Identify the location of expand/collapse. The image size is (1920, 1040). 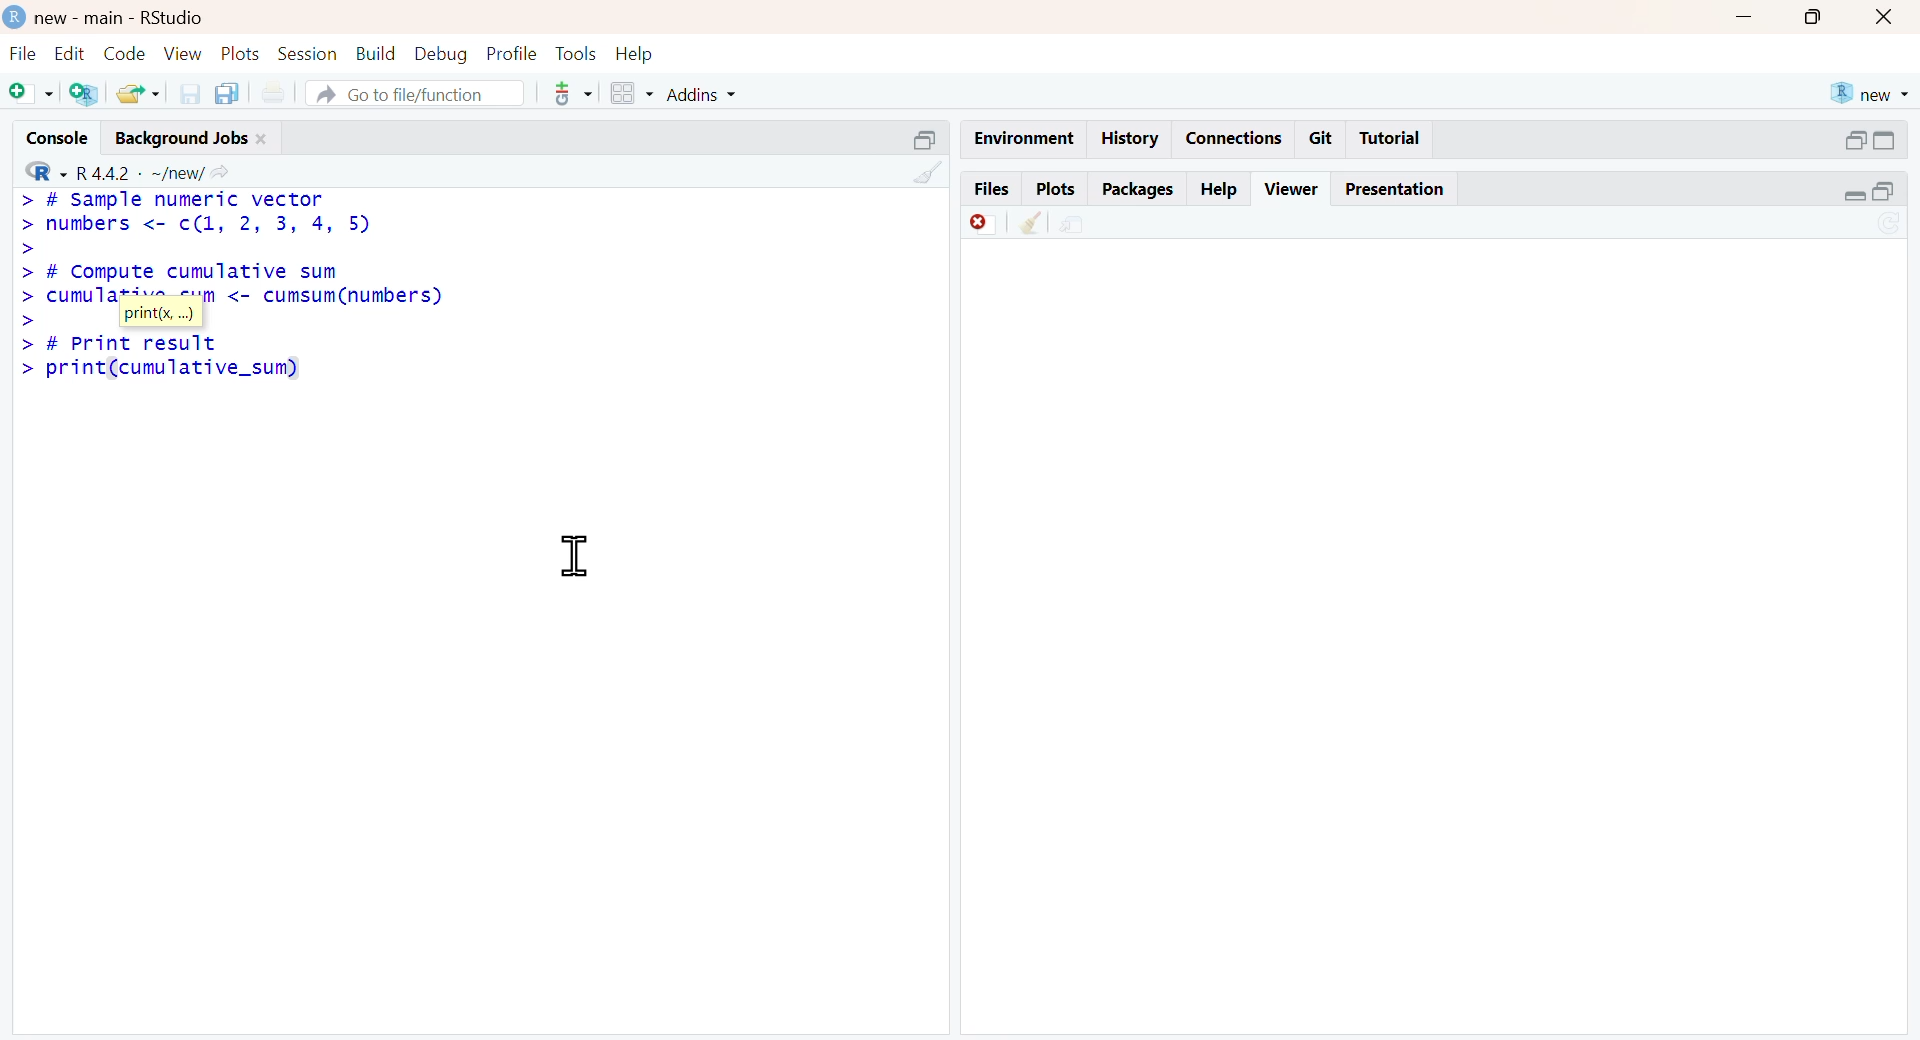
(1887, 141).